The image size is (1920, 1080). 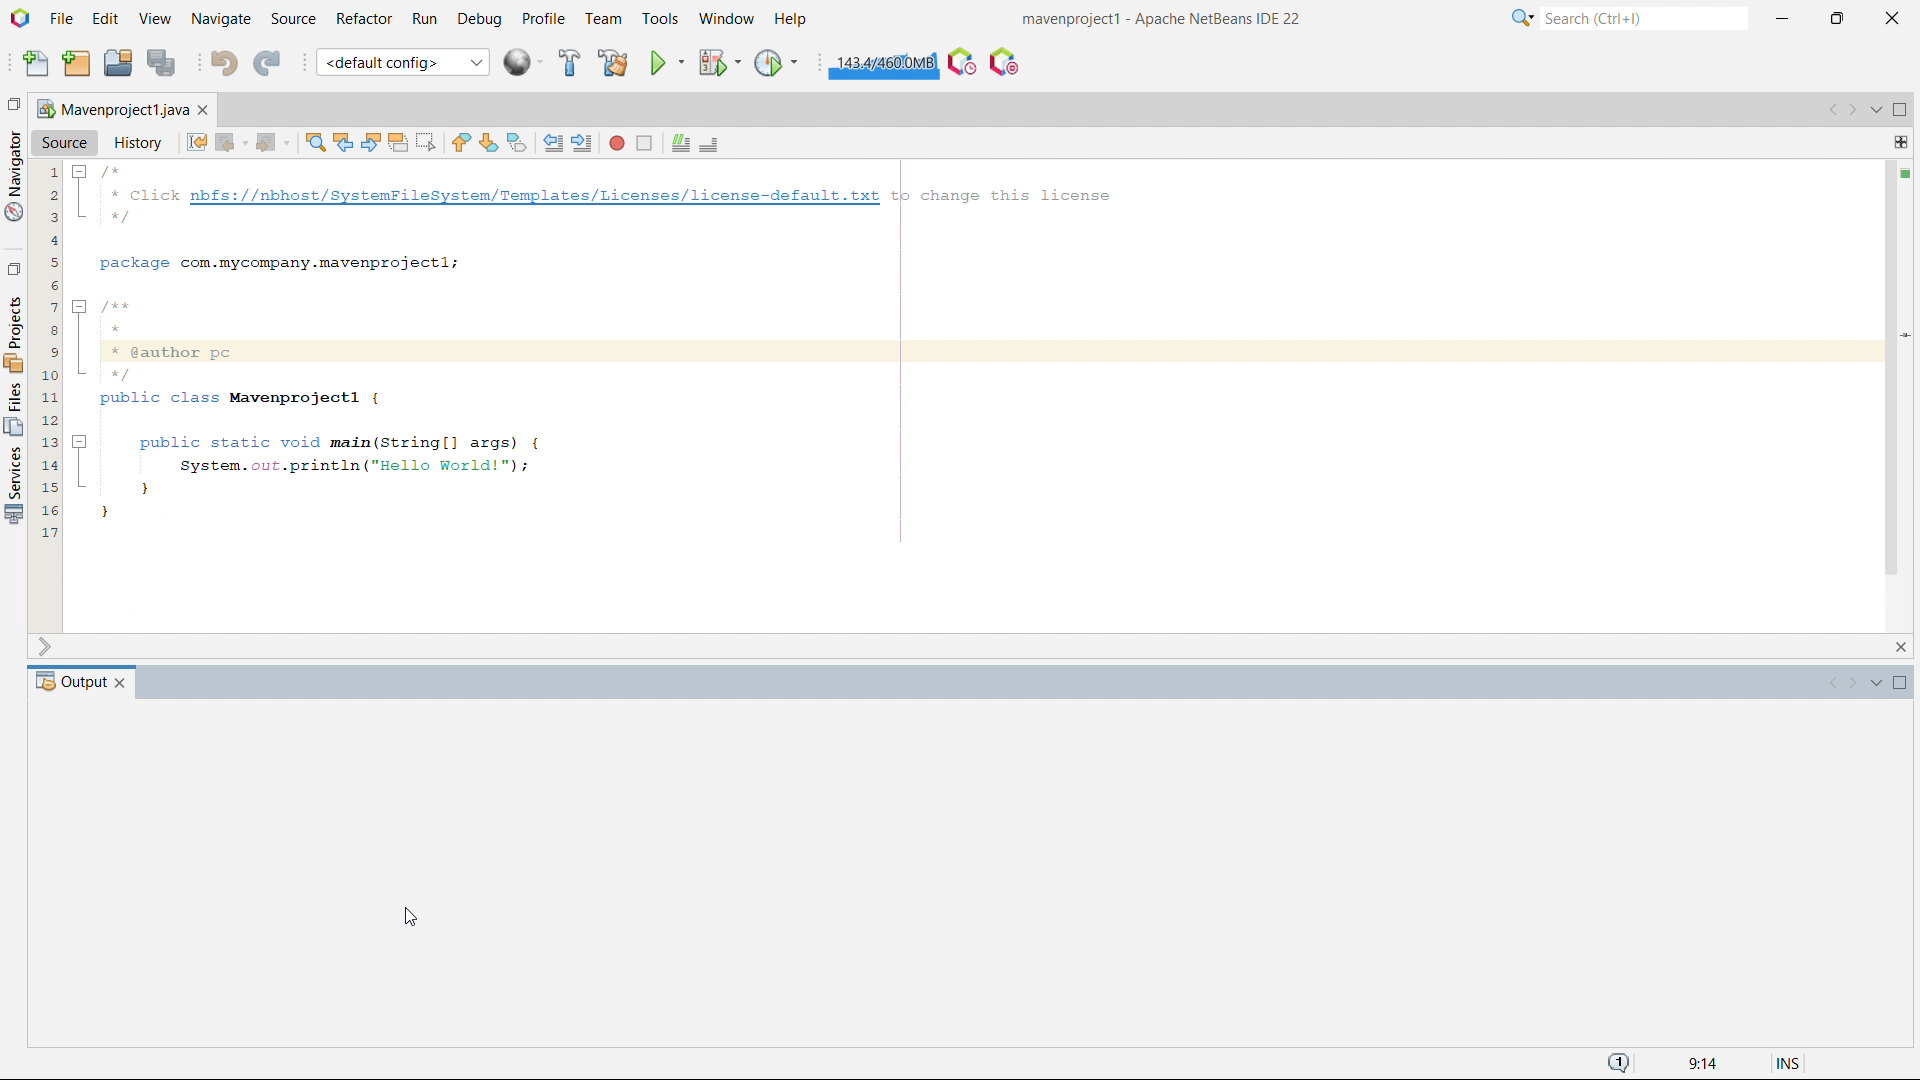 What do you see at coordinates (1902, 613) in the screenshot?
I see `line mark` at bounding box center [1902, 613].